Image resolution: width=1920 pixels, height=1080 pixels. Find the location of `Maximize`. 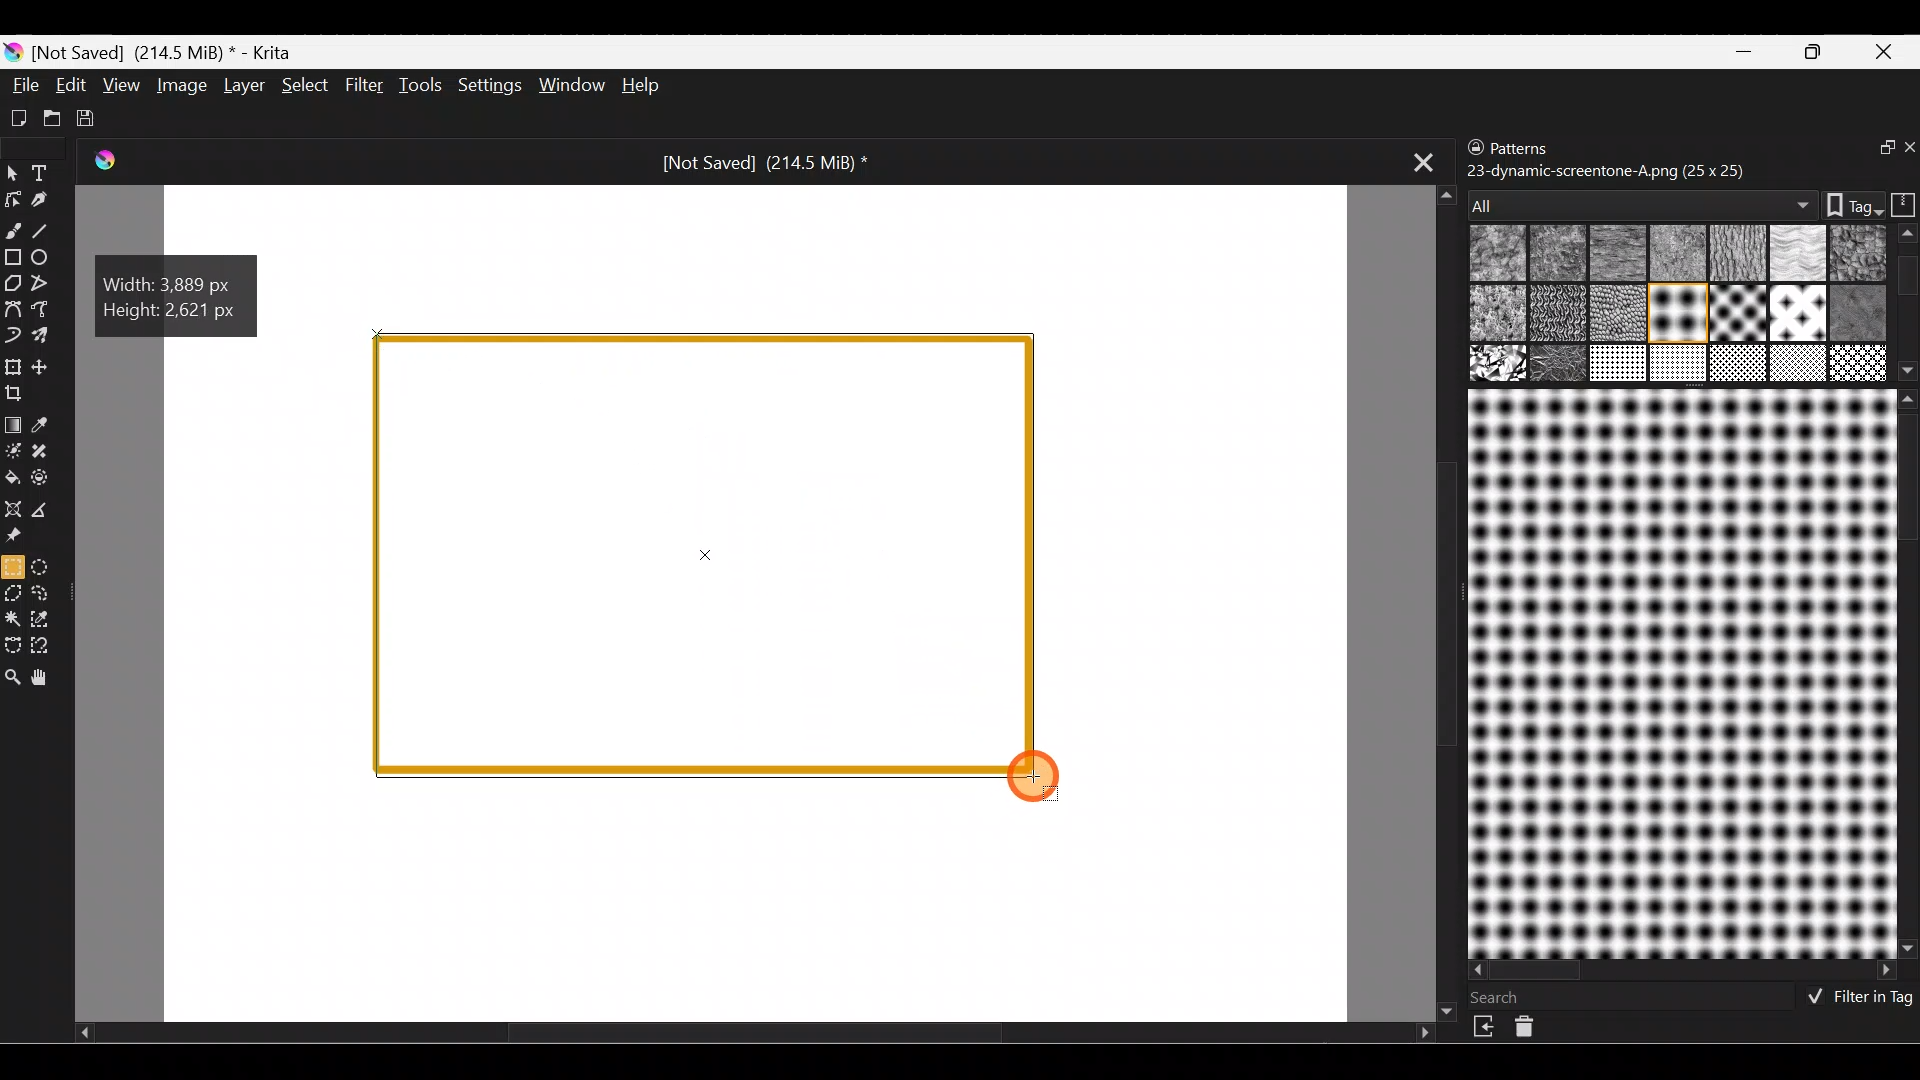

Maximize is located at coordinates (1818, 52).